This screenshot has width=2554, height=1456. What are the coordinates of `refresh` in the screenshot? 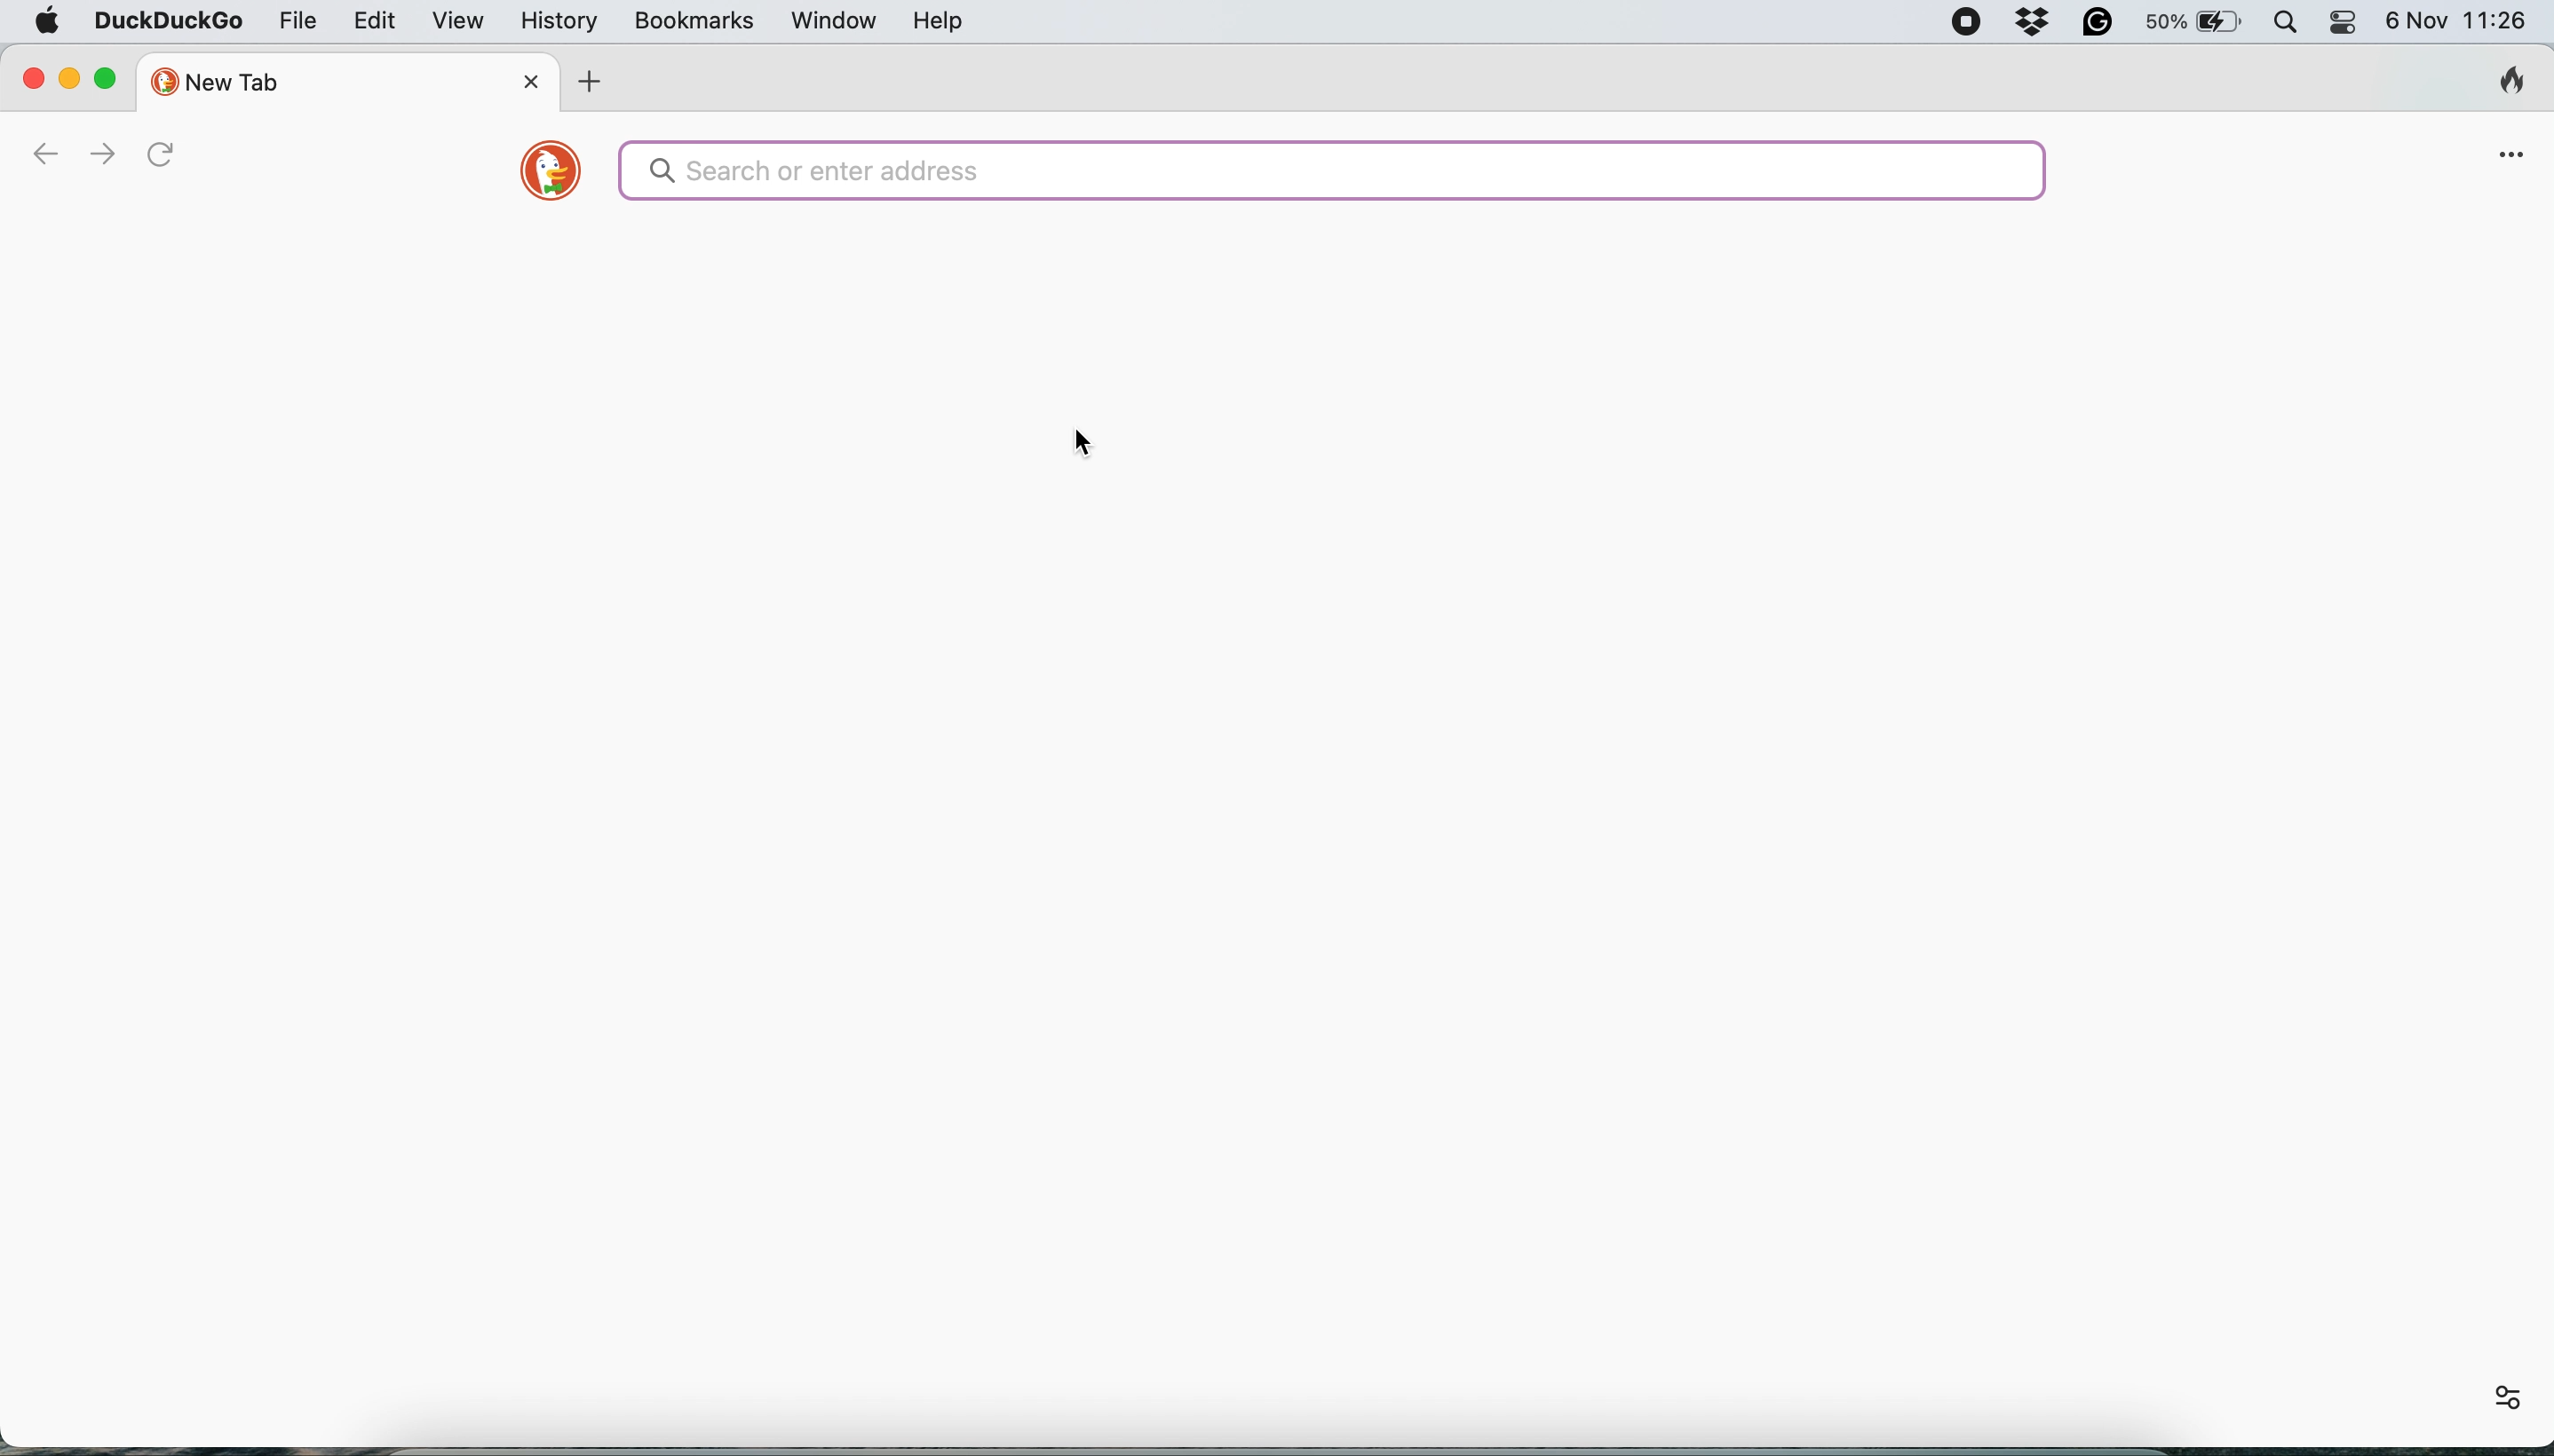 It's located at (165, 153).